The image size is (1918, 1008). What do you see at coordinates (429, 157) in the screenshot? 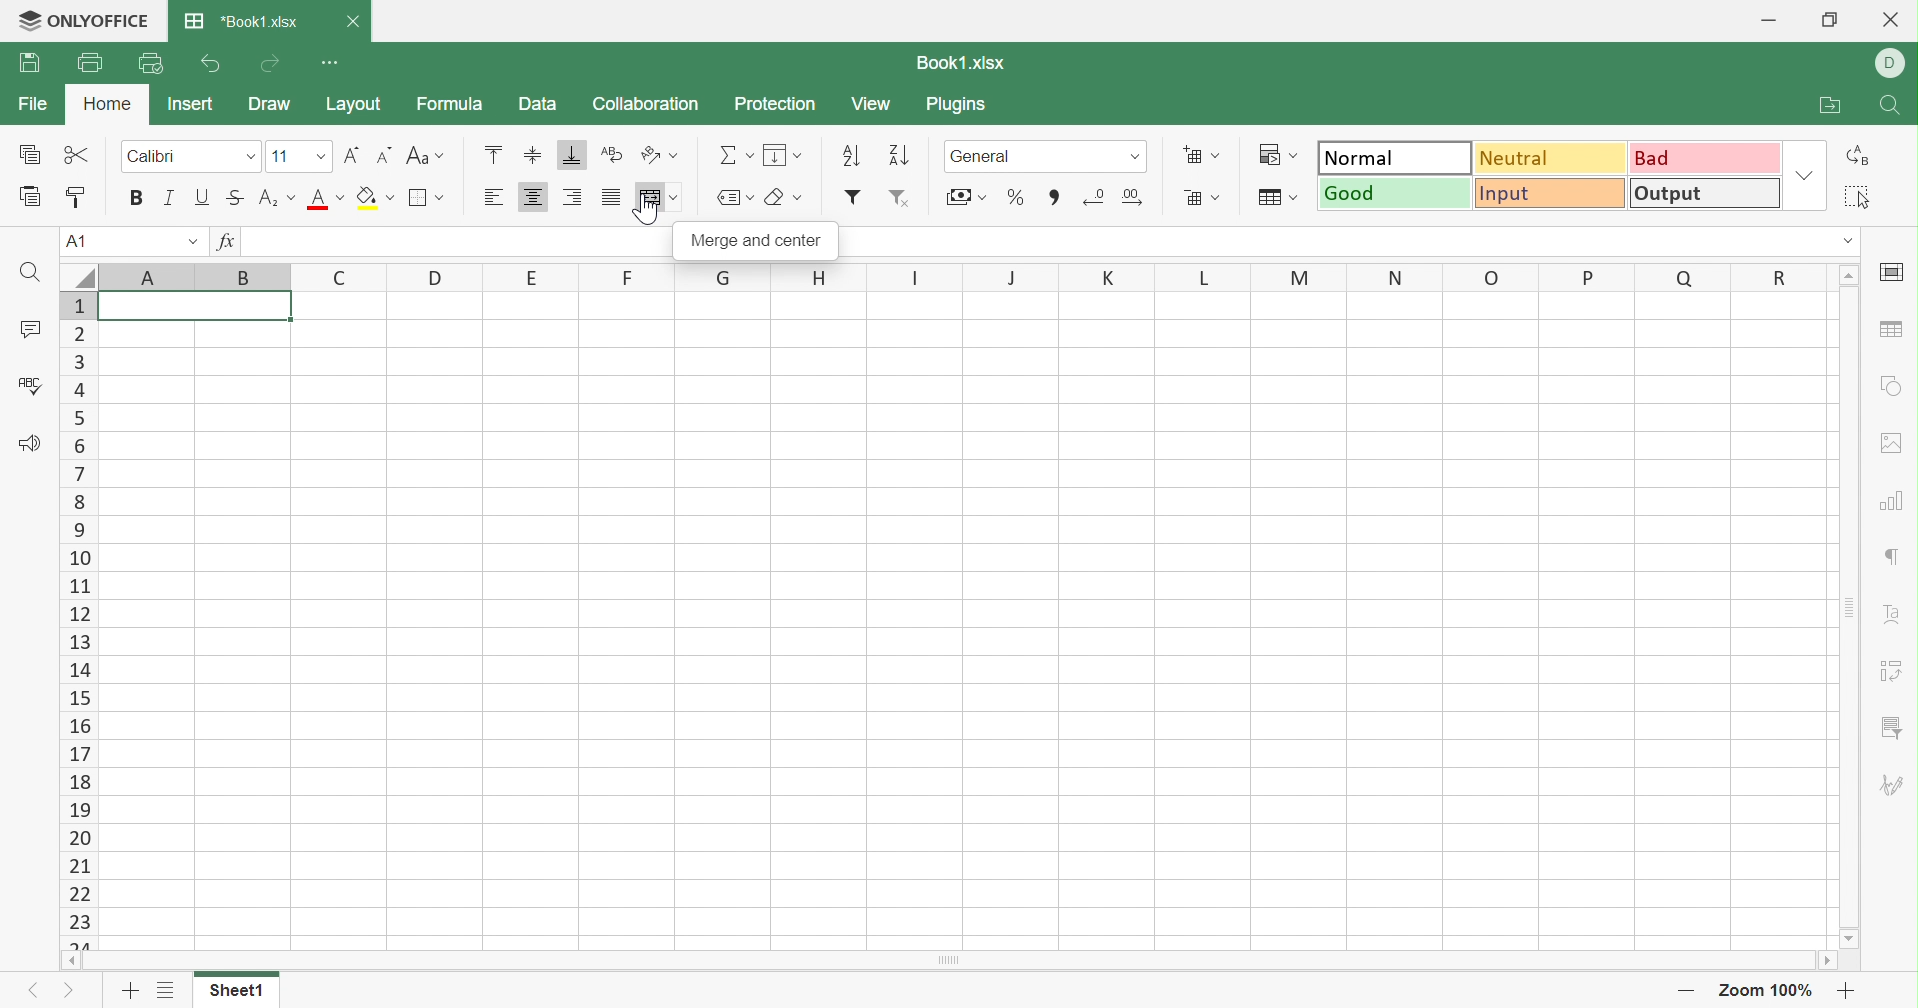
I see `Change case` at bounding box center [429, 157].